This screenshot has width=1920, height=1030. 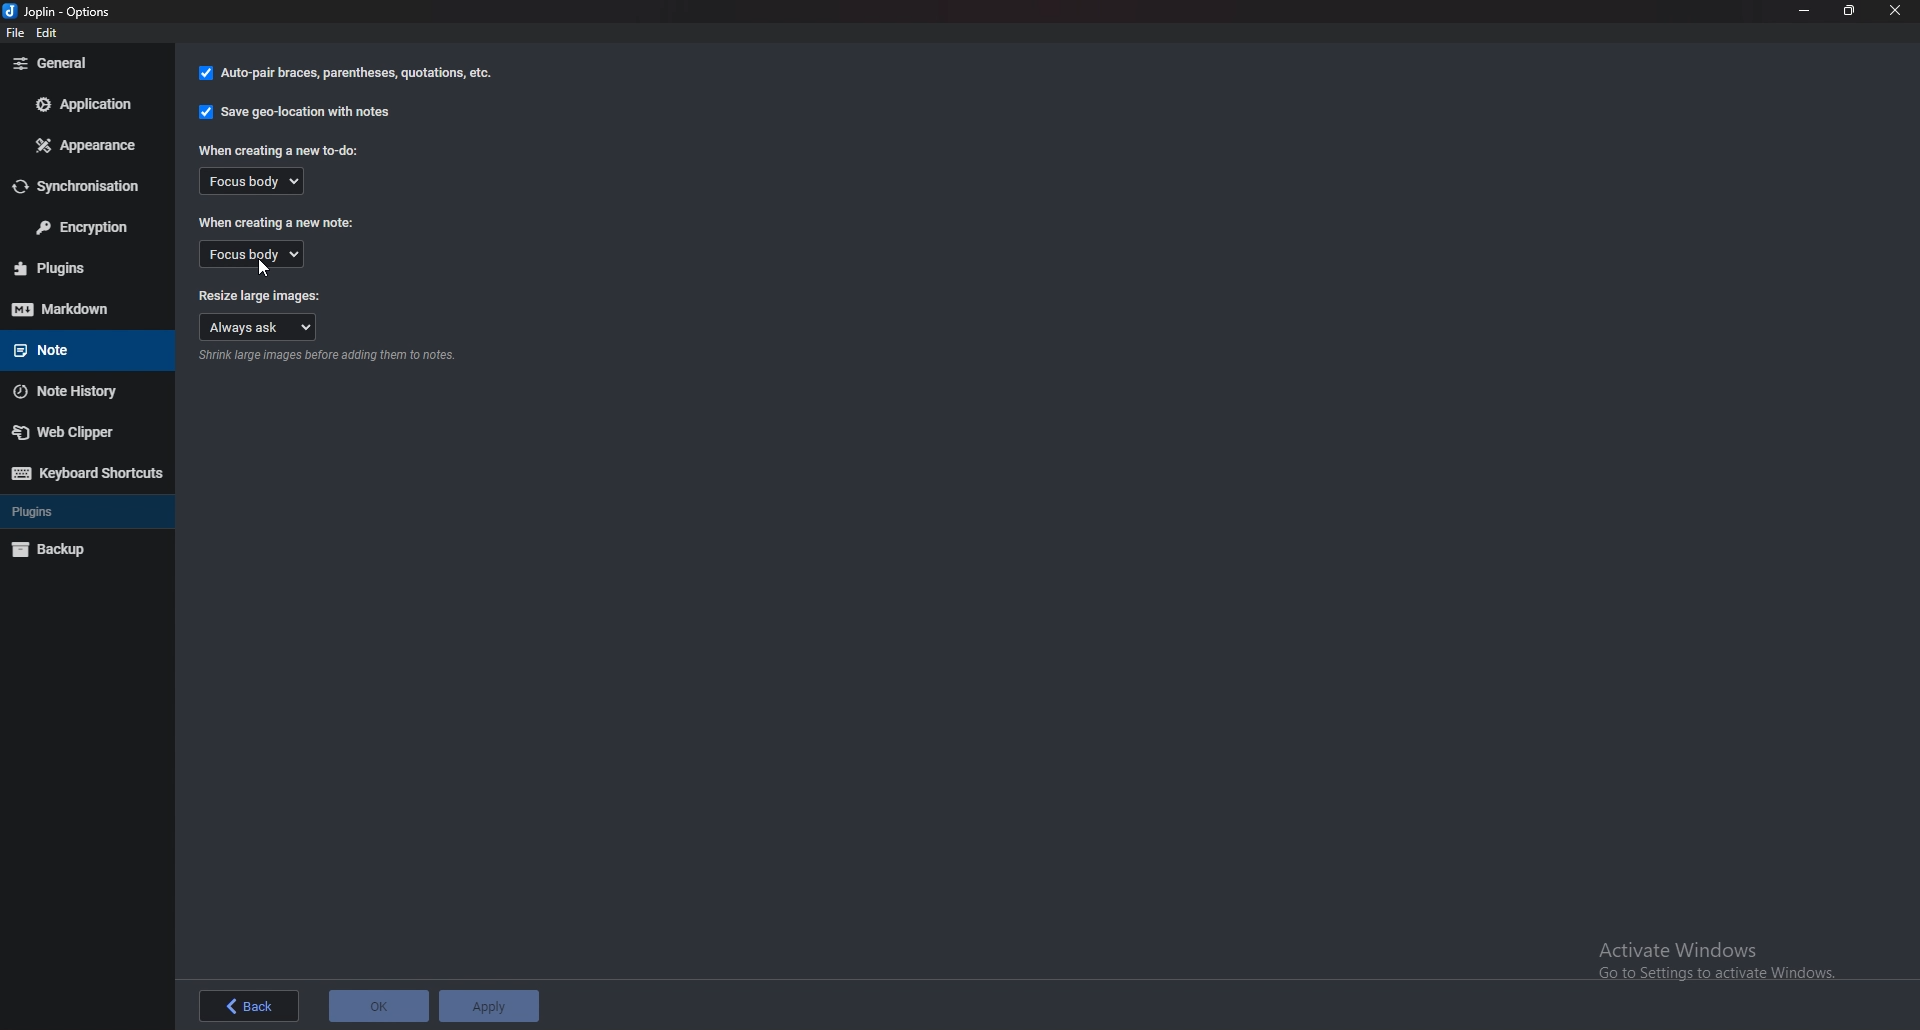 I want to click on edit, so click(x=51, y=35).